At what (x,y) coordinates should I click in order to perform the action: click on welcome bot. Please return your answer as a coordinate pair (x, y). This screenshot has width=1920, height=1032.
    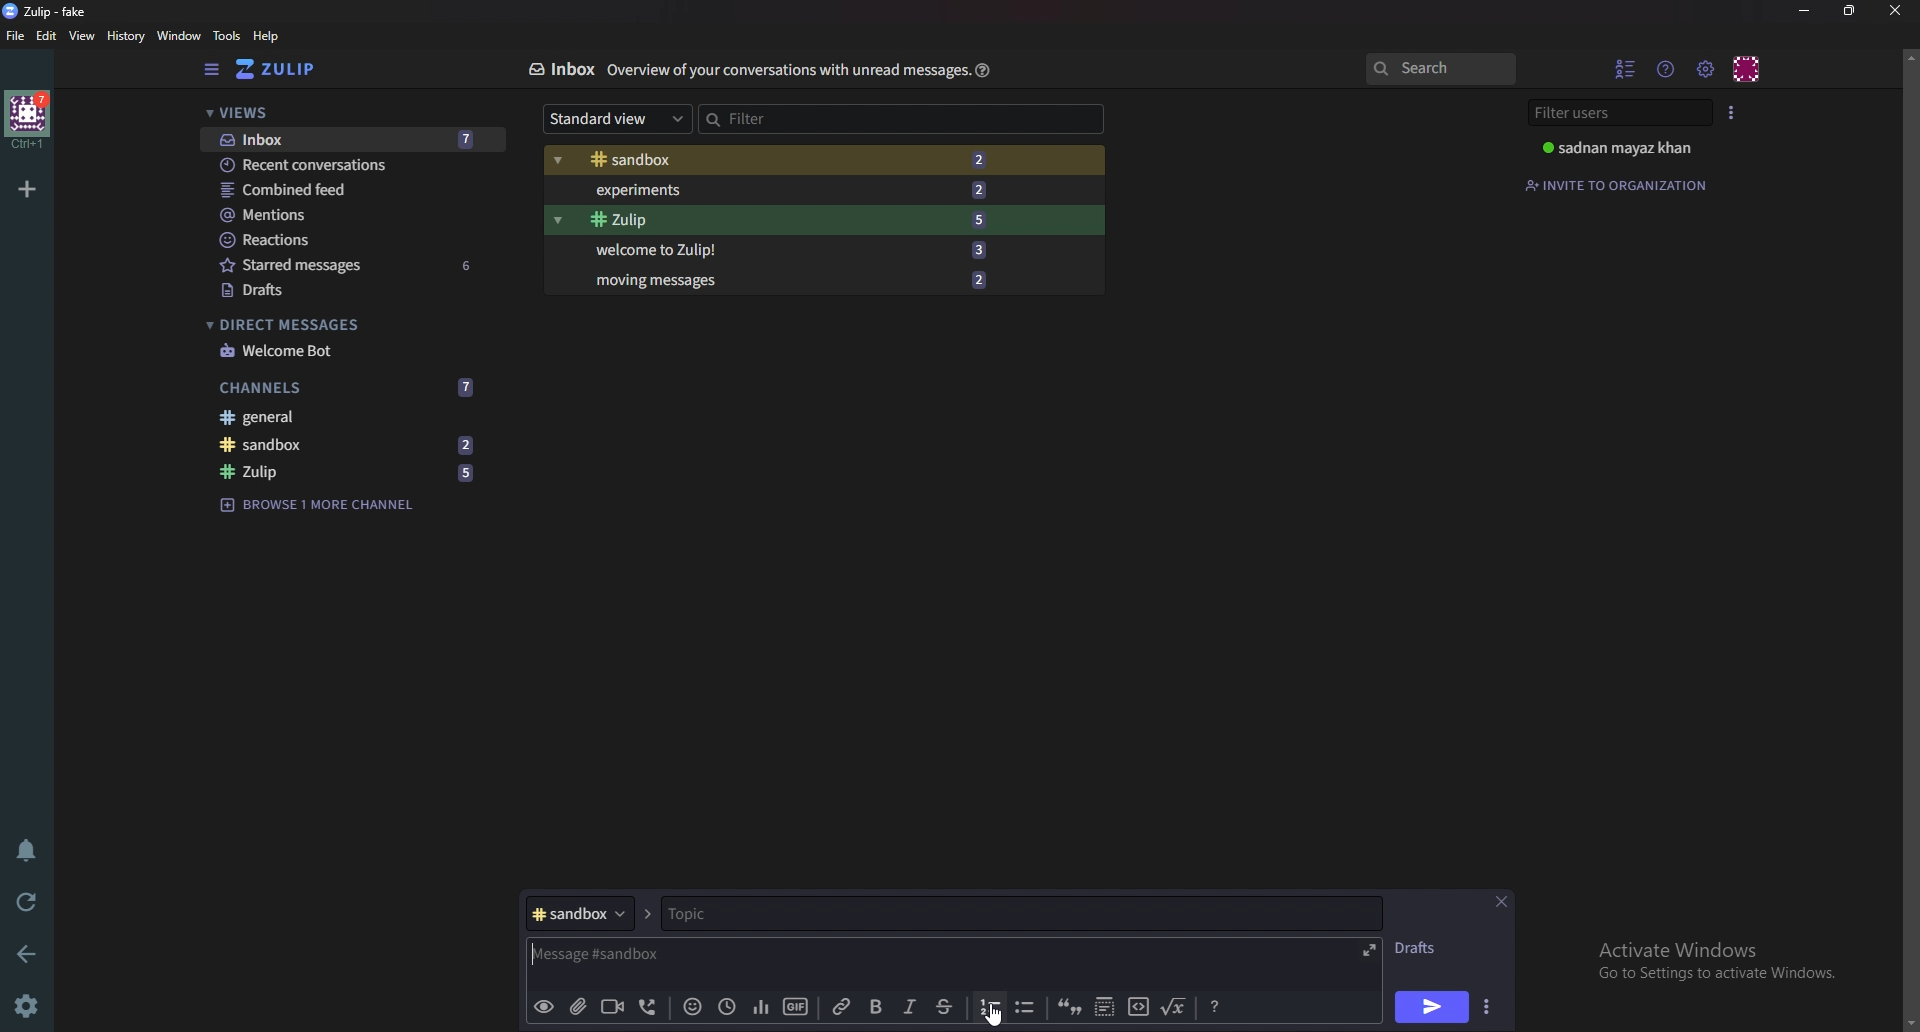
    Looking at the image, I should click on (345, 350).